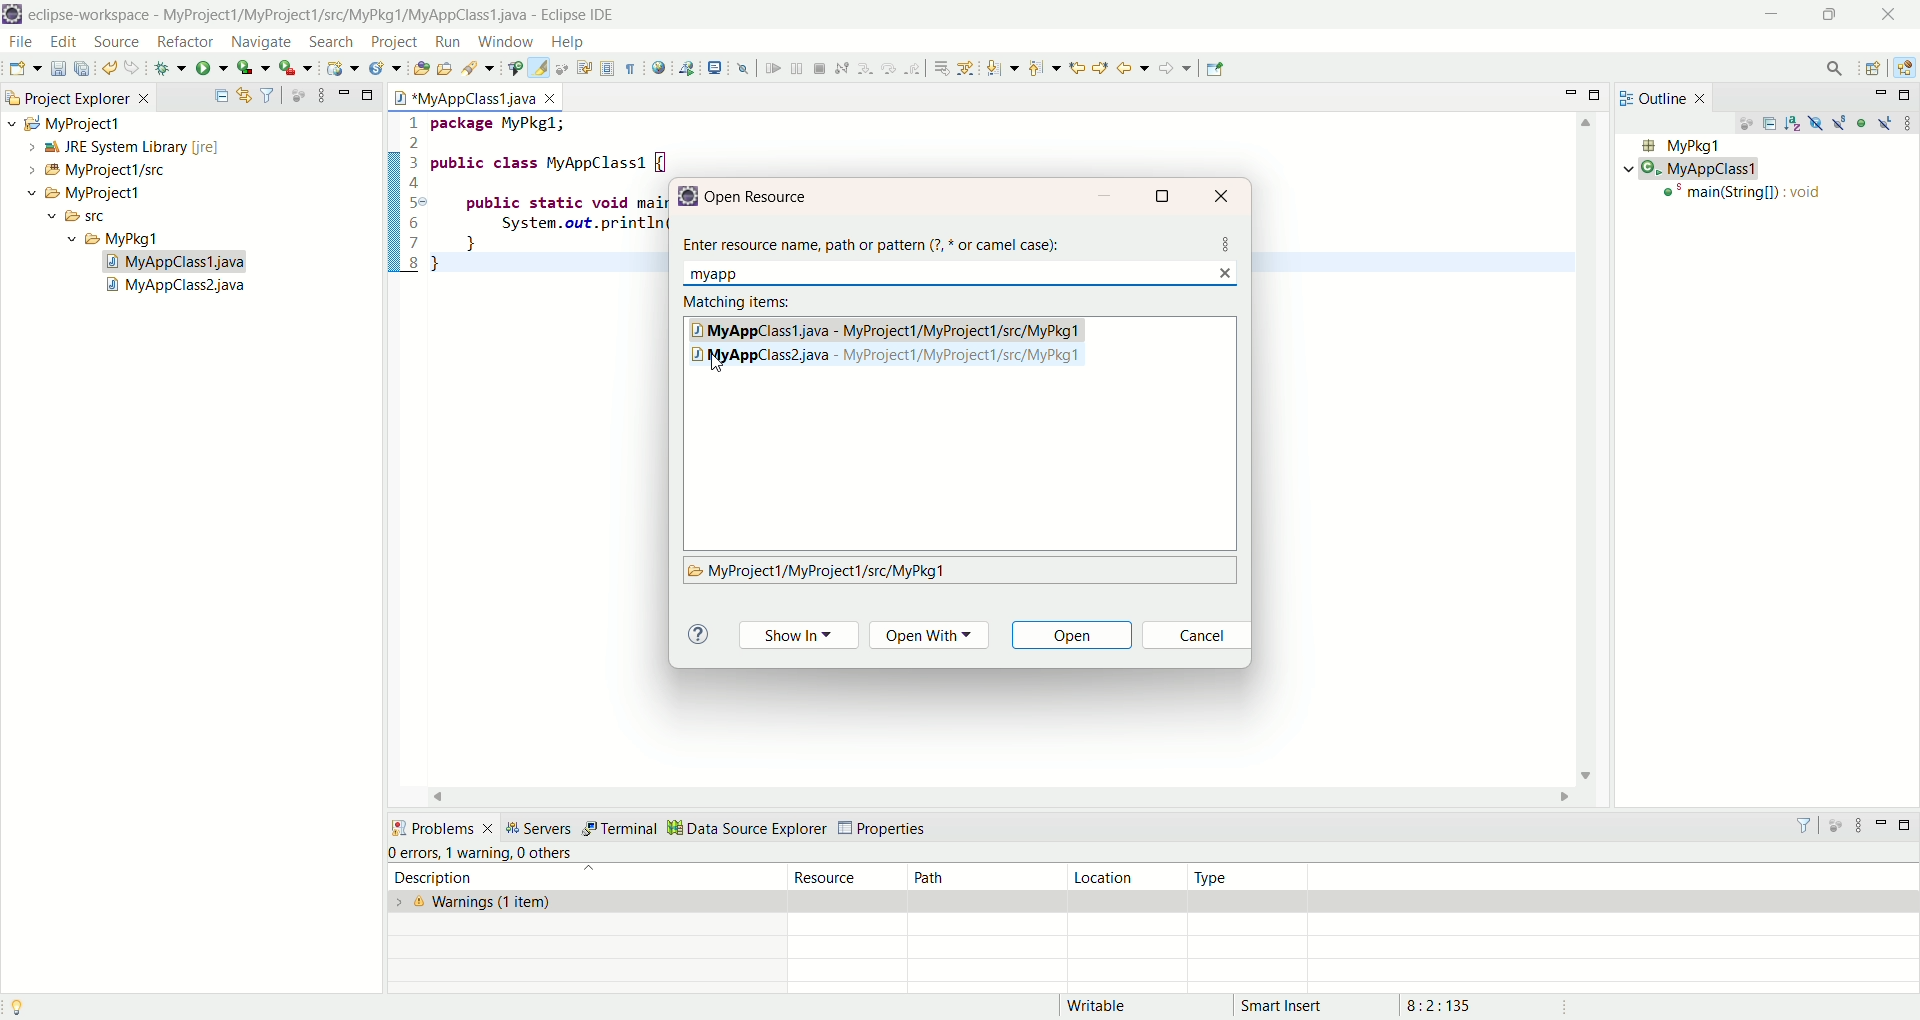 The image size is (1920, 1020). I want to click on 8: 2: 135, so click(1463, 1004).